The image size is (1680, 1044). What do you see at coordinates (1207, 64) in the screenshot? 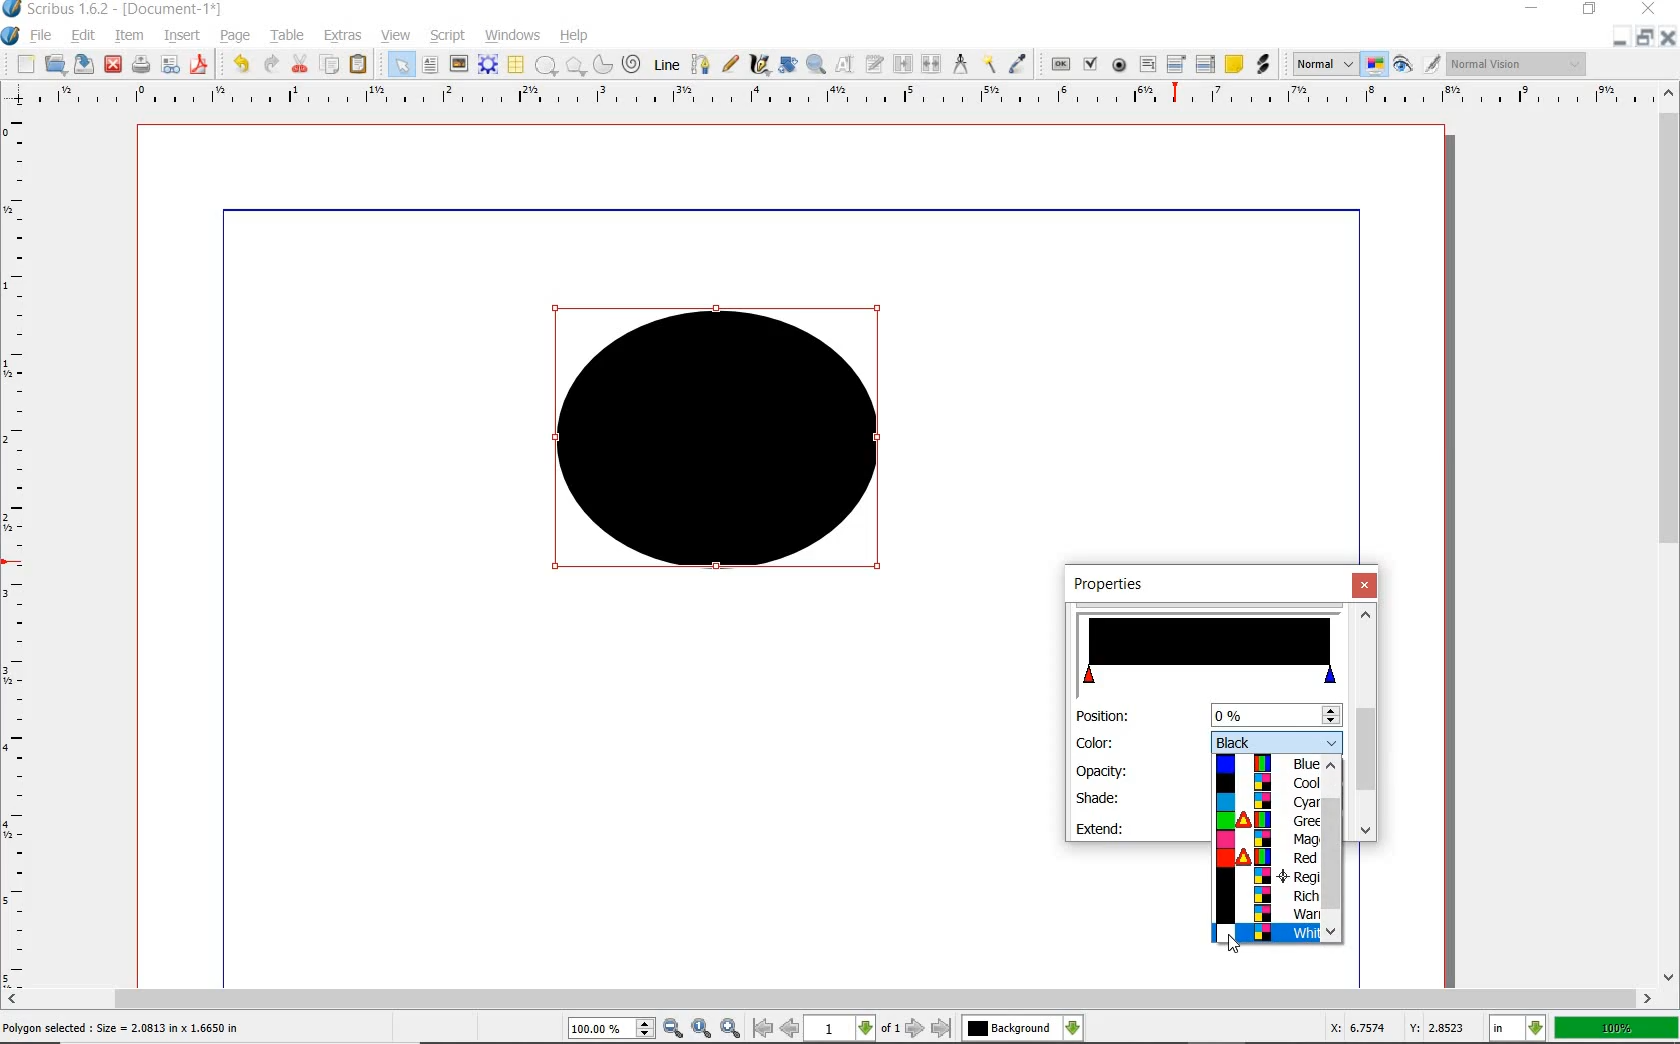
I see `PDF LIST BOX` at bounding box center [1207, 64].